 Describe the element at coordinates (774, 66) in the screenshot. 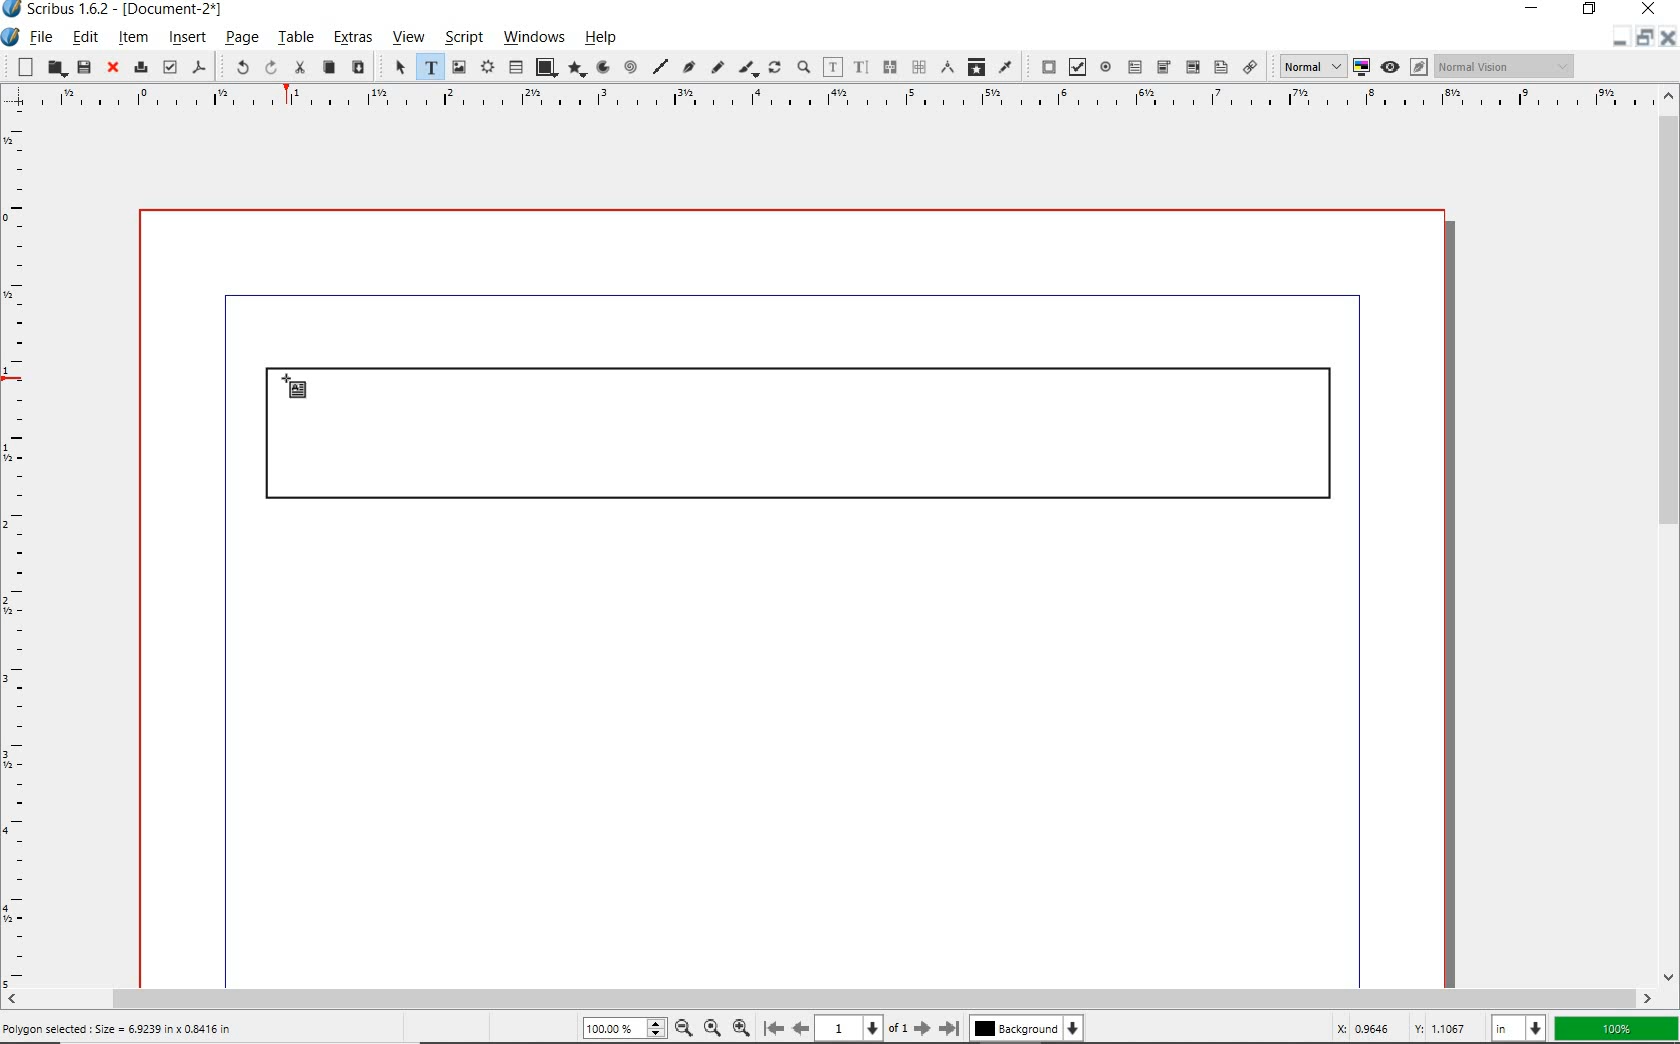

I see `rotate item` at that location.